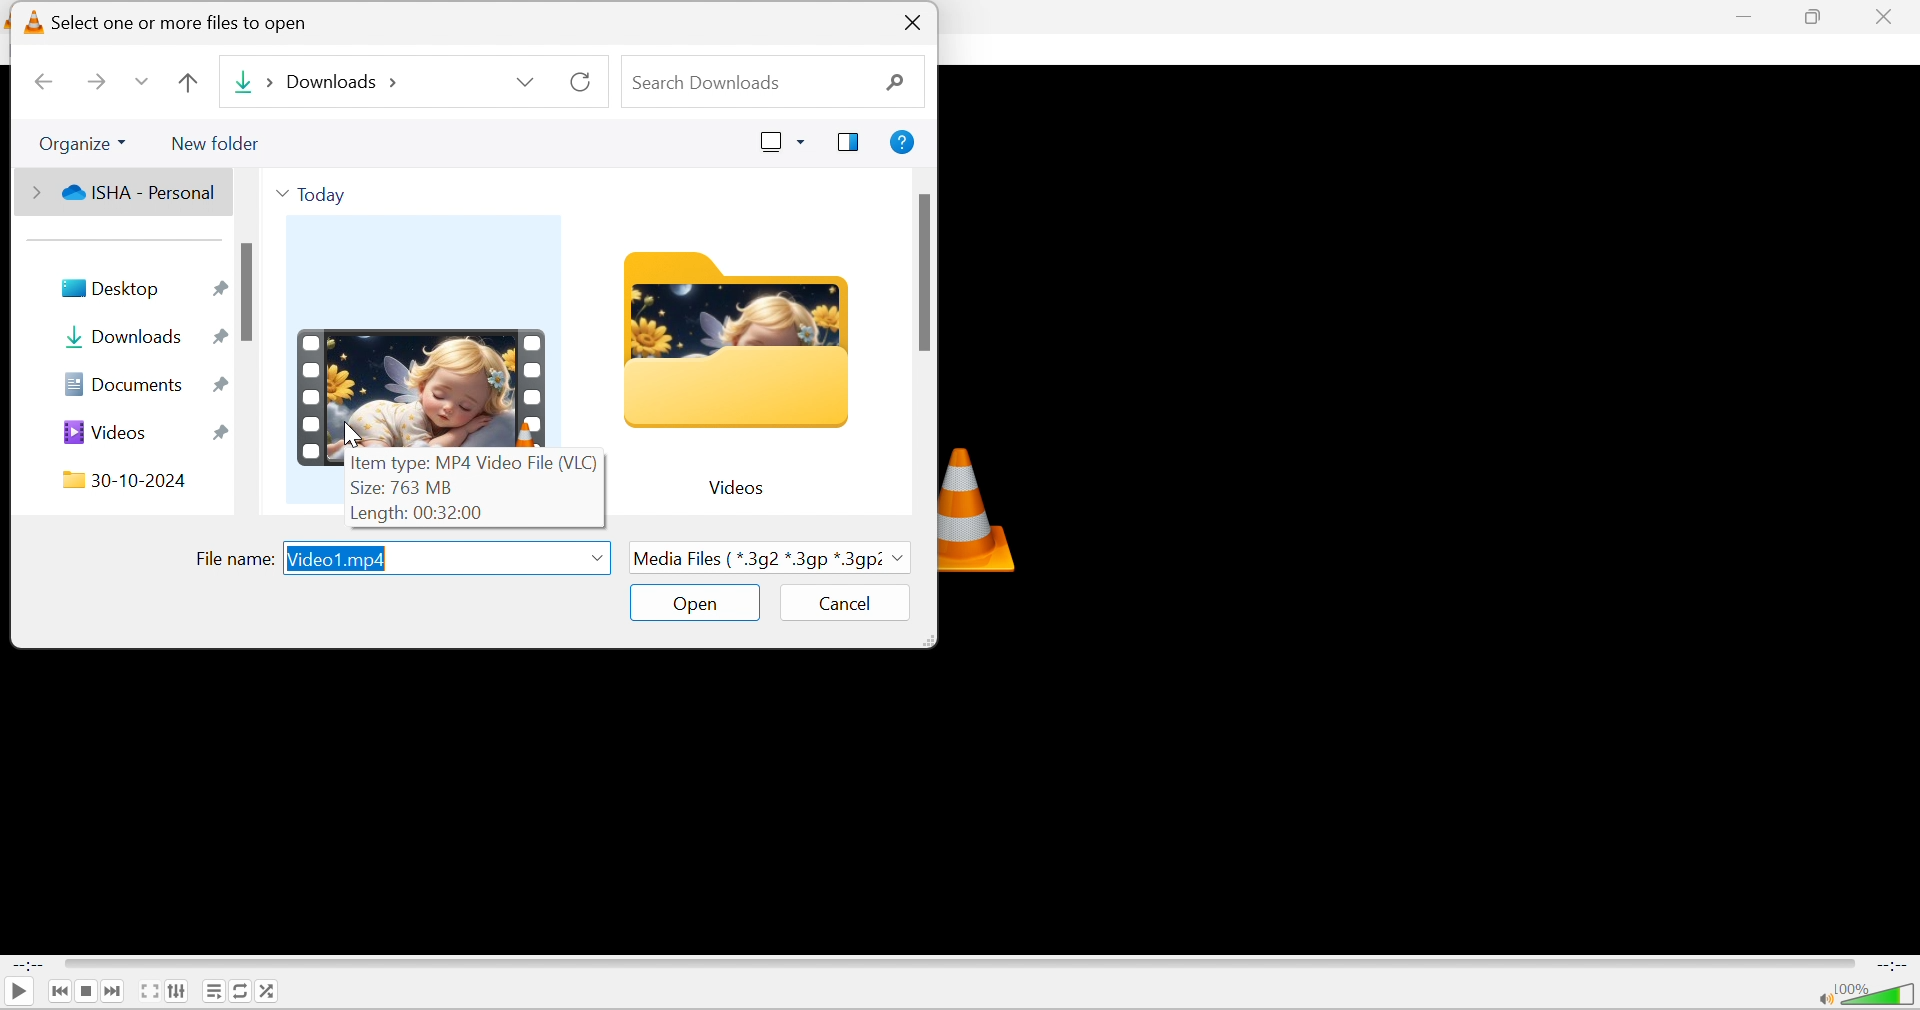  I want to click on Item type: MP4 Video File (VLC), so click(482, 462).